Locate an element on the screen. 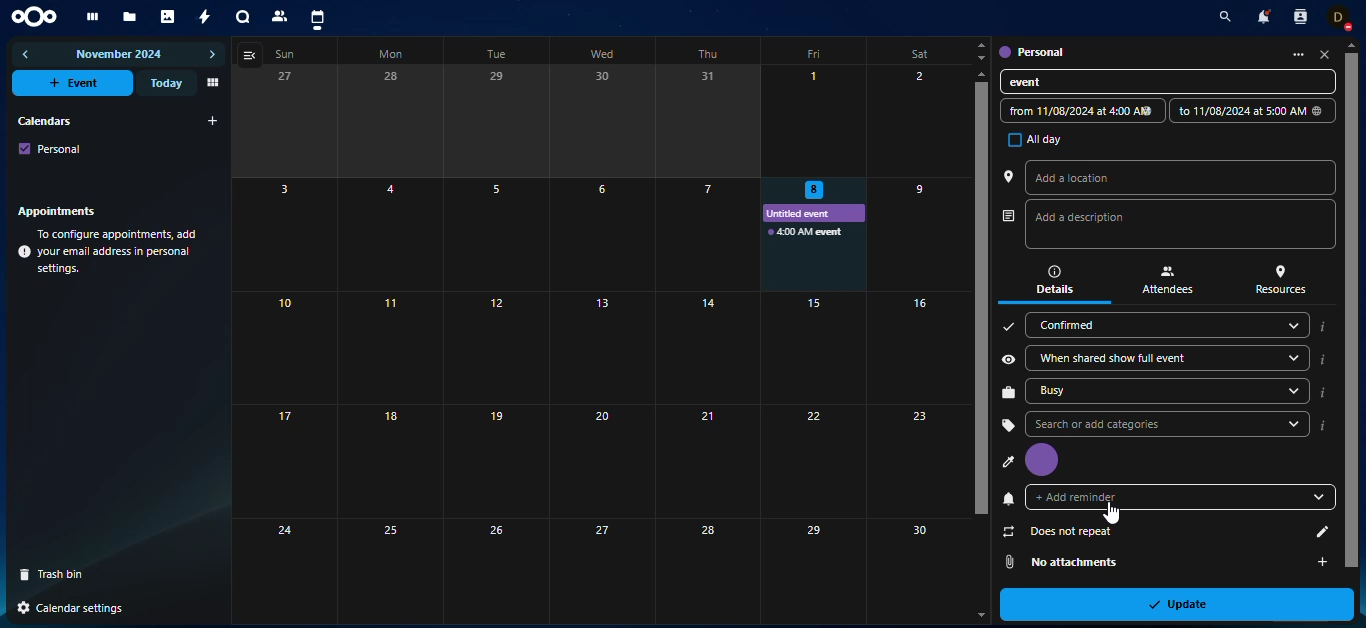 This screenshot has width=1366, height=628. view is located at coordinates (252, 55).